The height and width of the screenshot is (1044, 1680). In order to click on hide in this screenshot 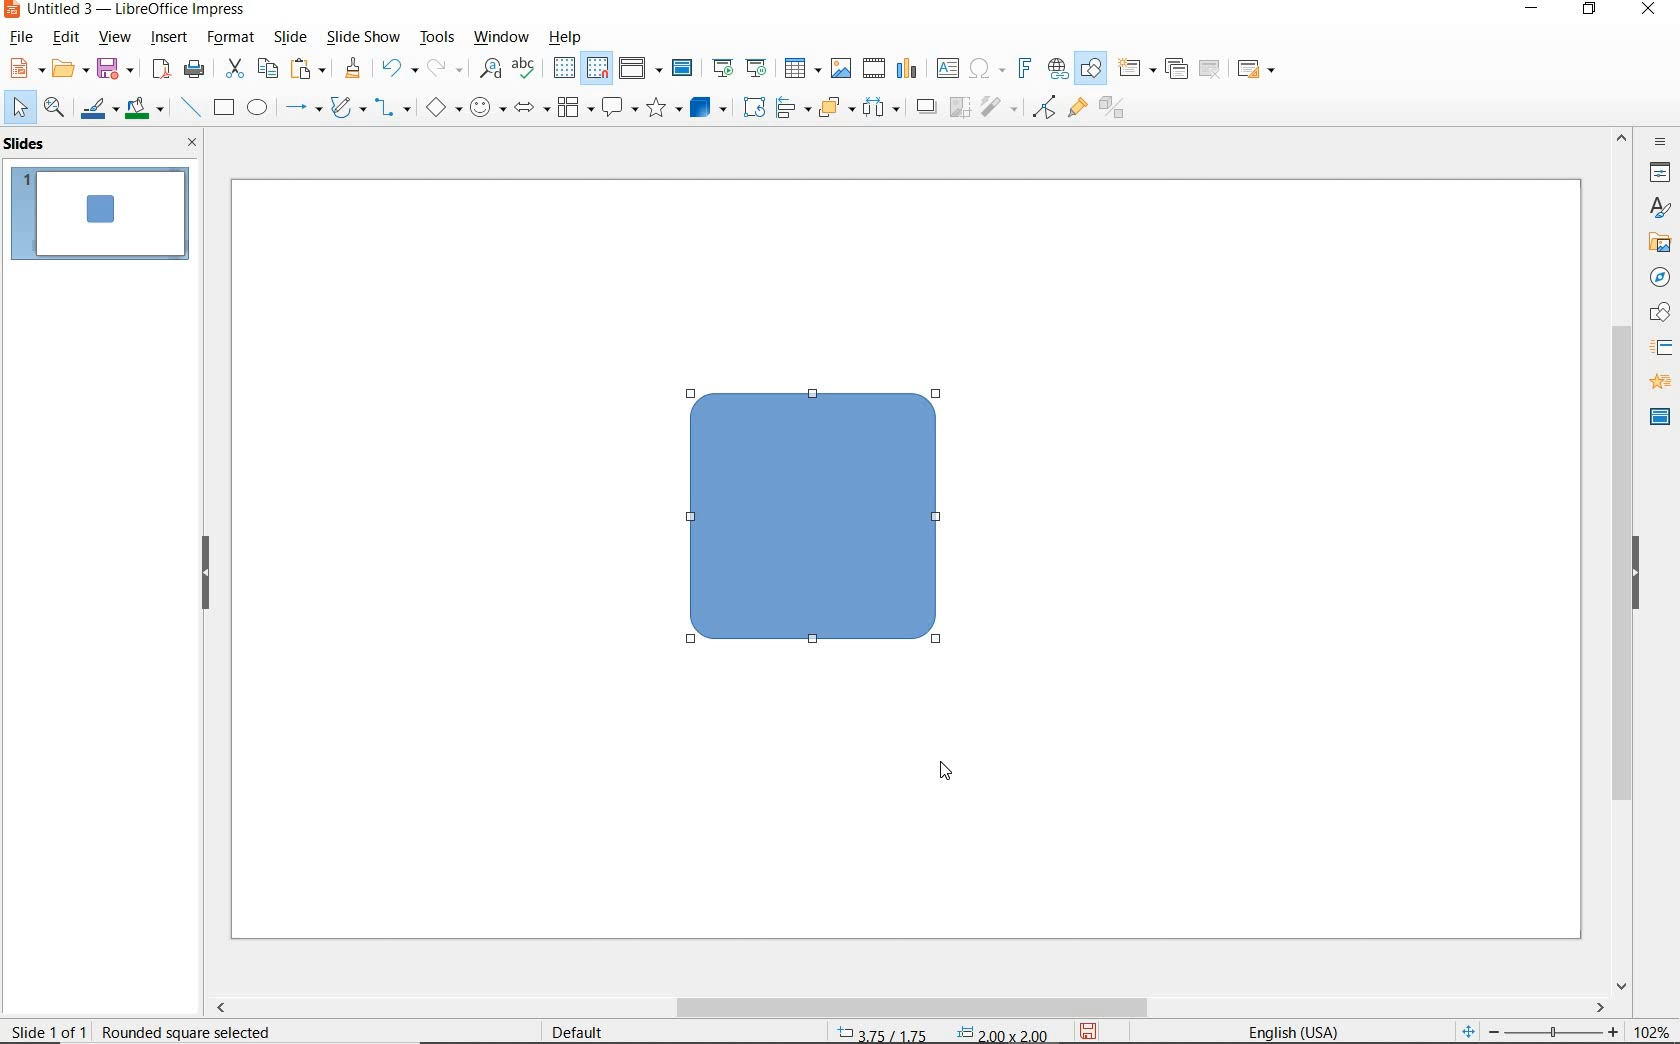, I will do `click(1636, 574)`.